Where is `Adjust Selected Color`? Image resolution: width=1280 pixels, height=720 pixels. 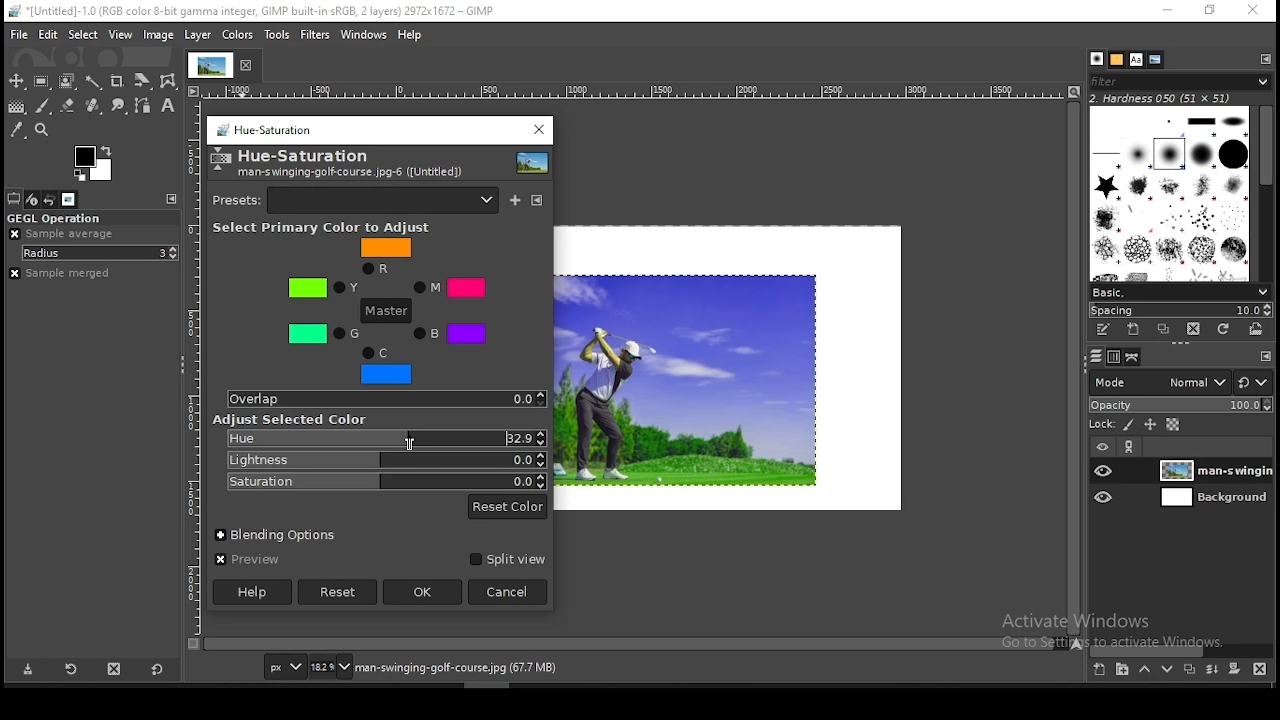
Adjust Selected Color is located at coordinates (291, 420).